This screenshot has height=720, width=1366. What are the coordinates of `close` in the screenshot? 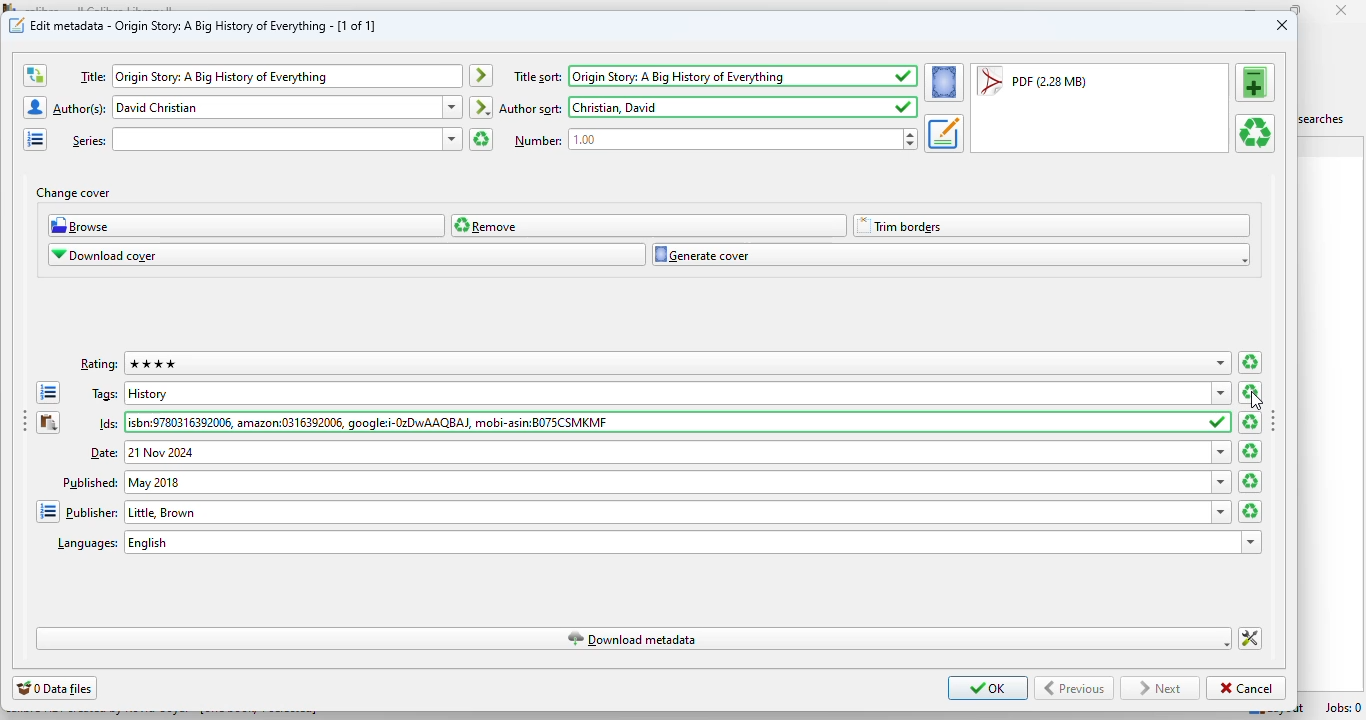 It's located at (1282, 25).